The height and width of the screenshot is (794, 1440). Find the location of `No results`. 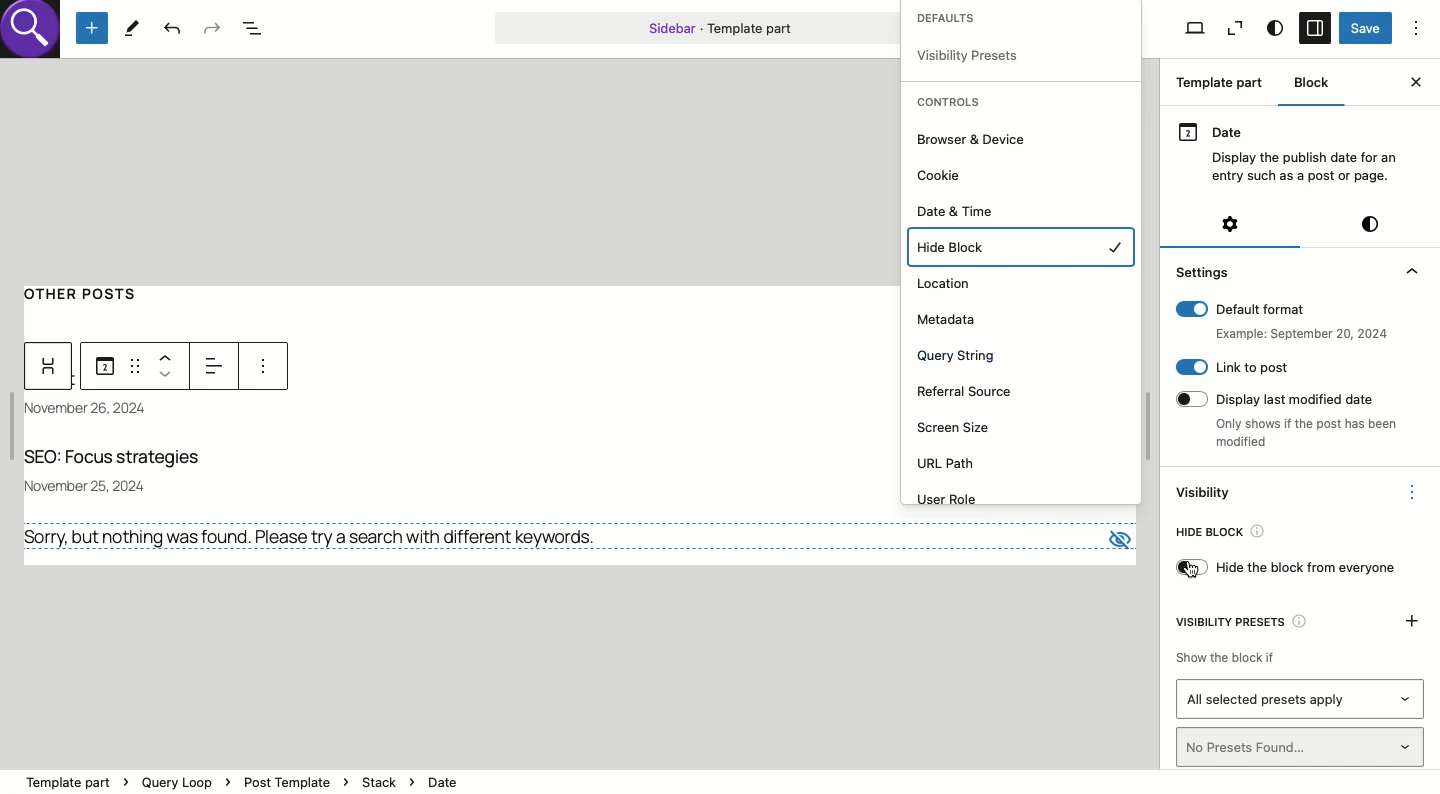

No results is located at coordinates (318, 537).